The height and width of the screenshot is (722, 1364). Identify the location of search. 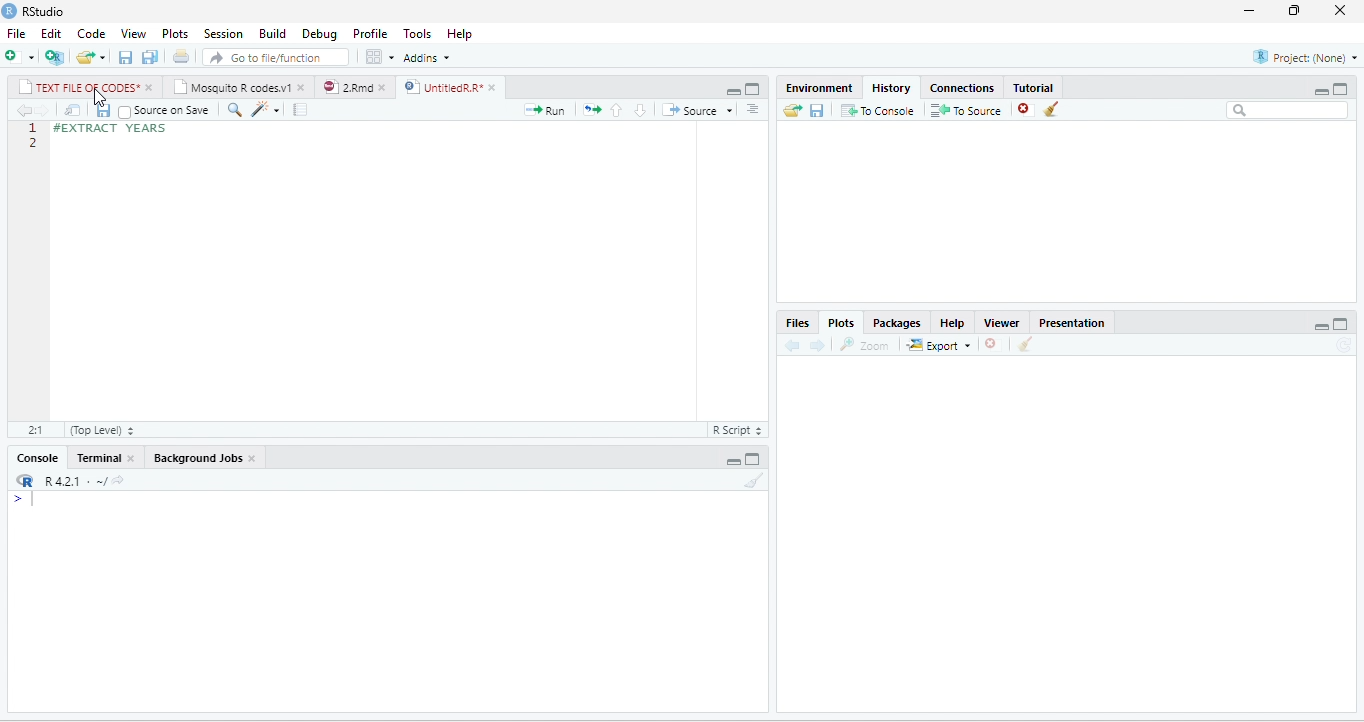
(234, 110).